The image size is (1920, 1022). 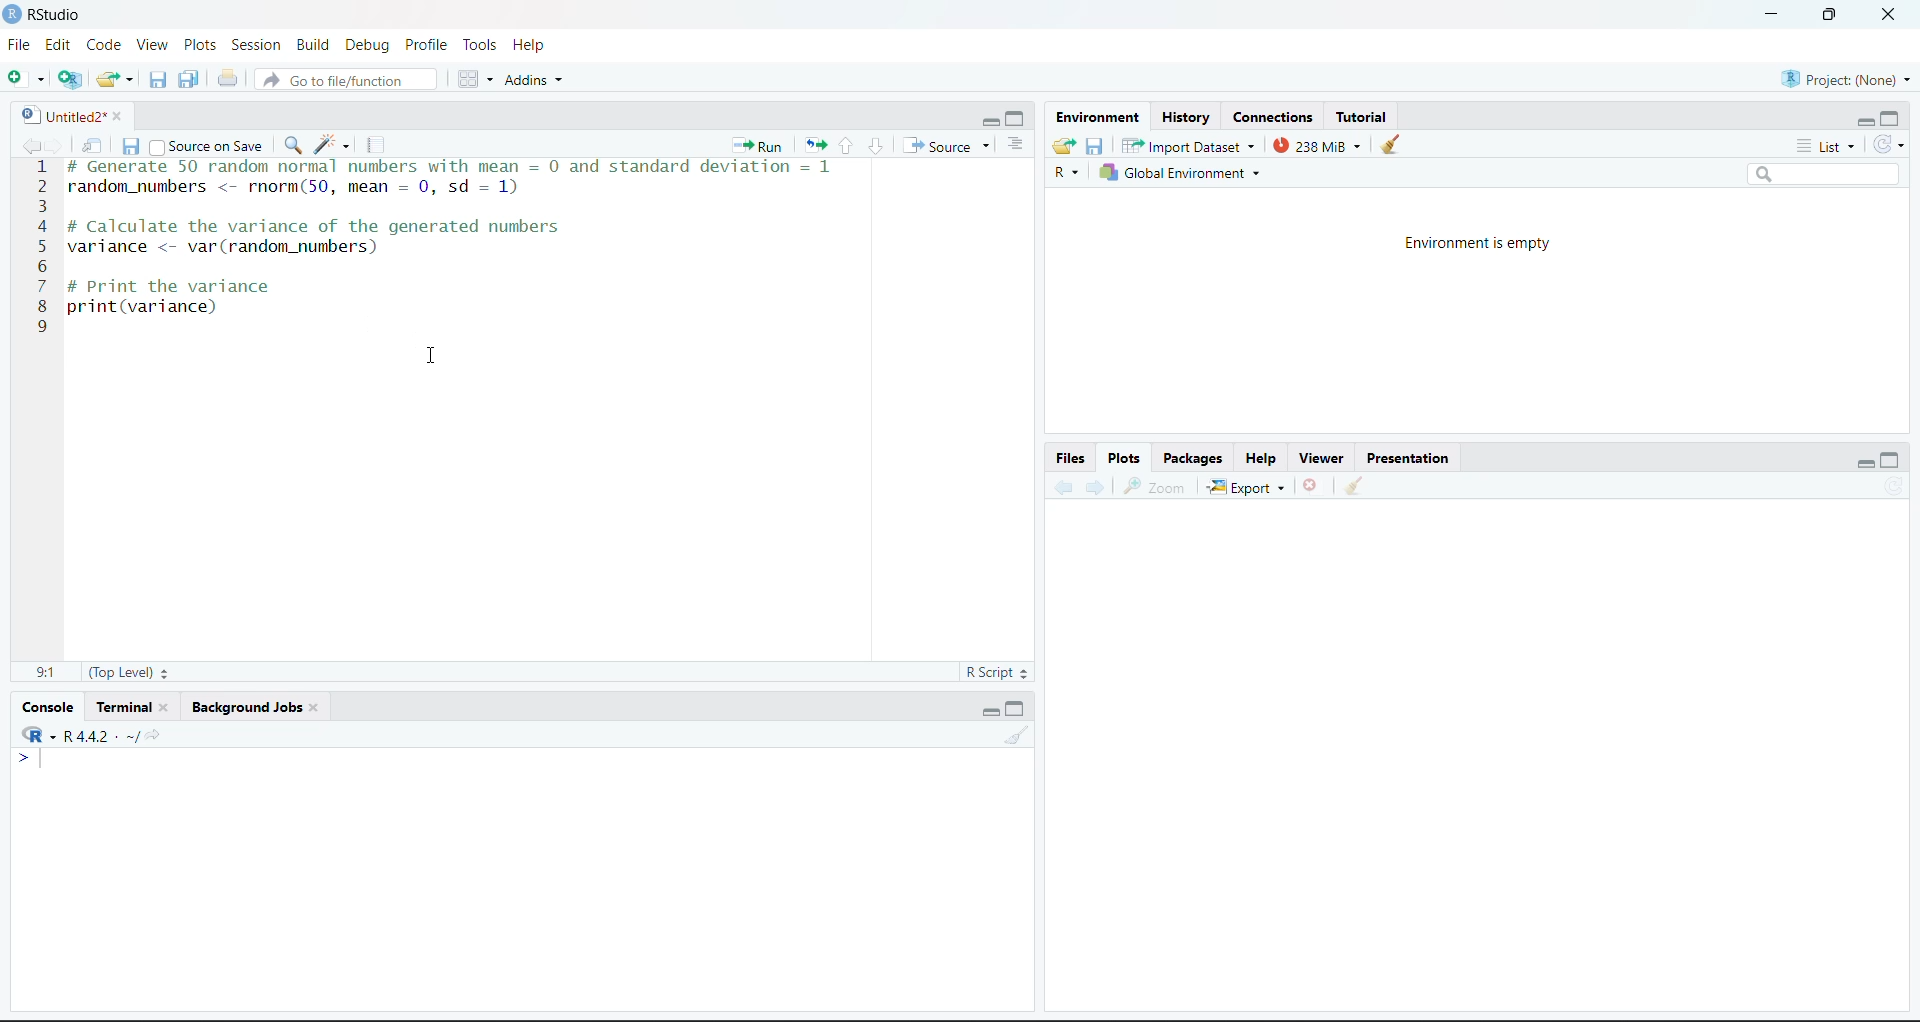 What do you see at coordinates (1062, 487) in the screenshot?
I see `back` at bounding box center [1062, 487].